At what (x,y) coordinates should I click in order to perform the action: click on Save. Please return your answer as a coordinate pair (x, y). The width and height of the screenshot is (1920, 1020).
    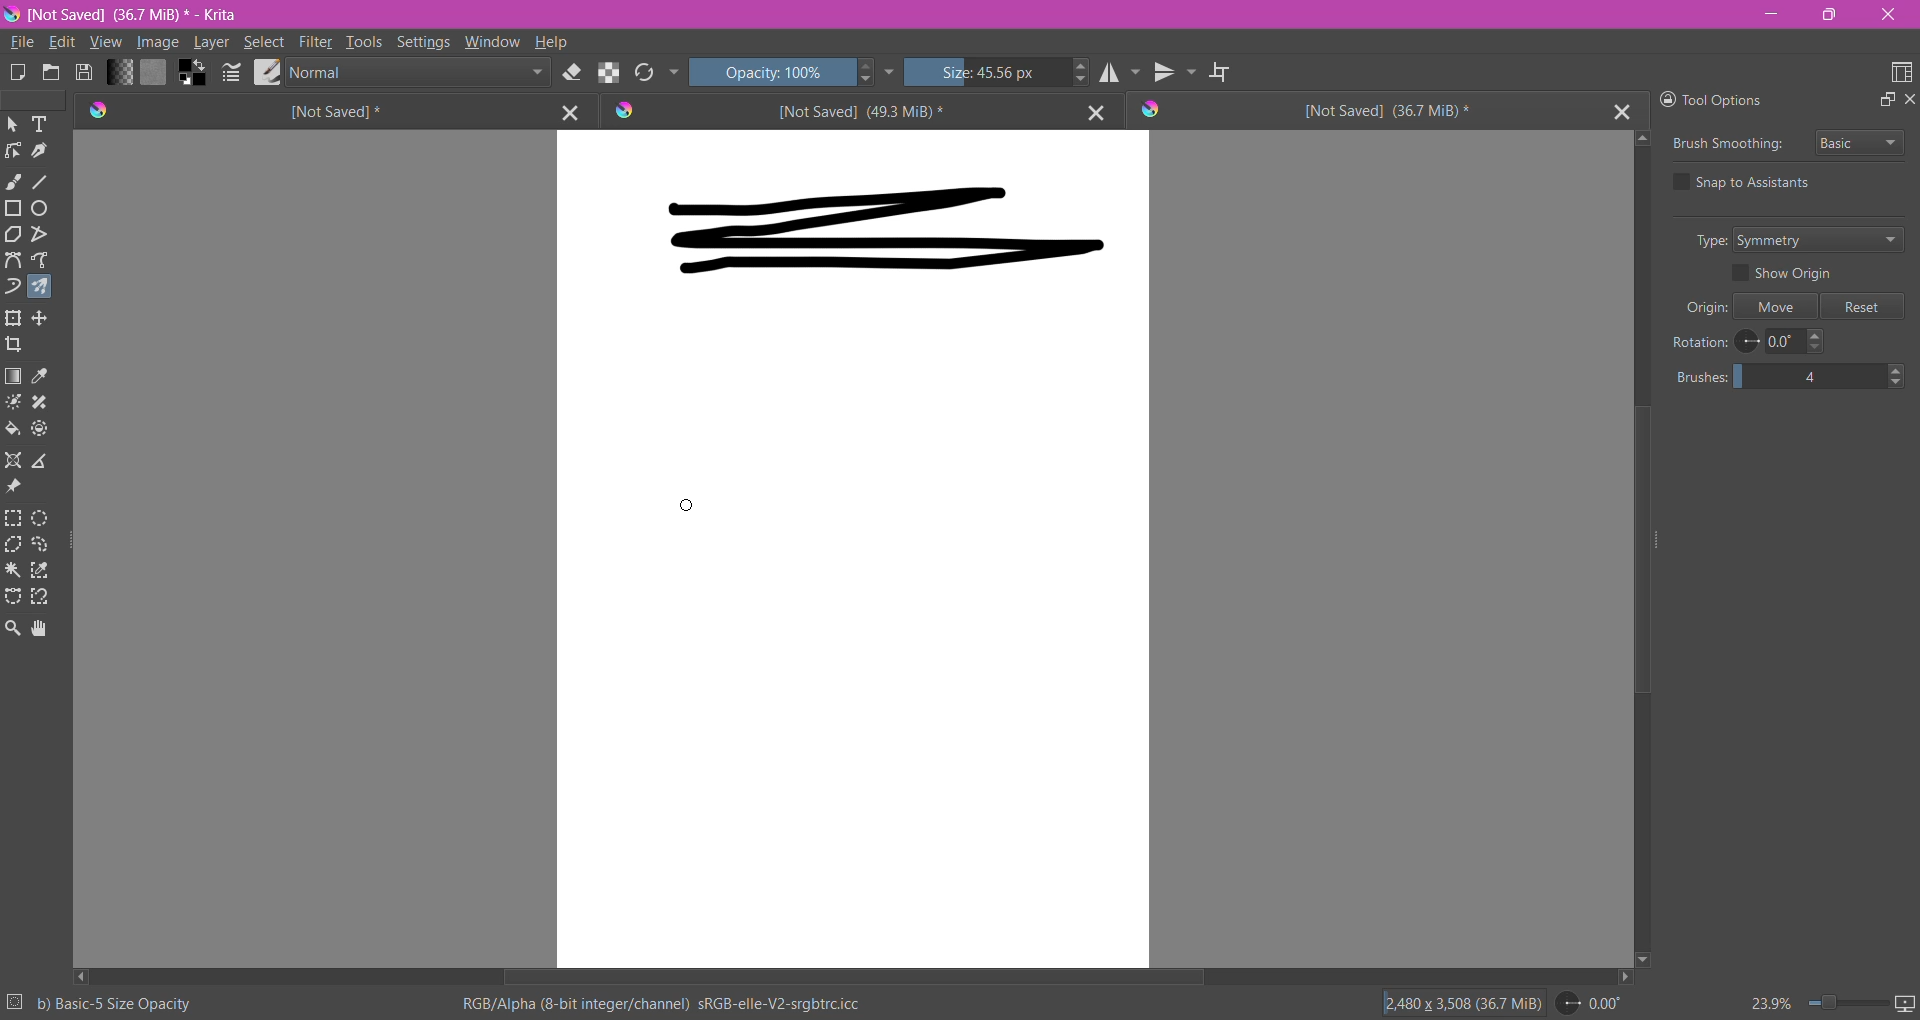
    Looking at the image, I should click on (85, 74).